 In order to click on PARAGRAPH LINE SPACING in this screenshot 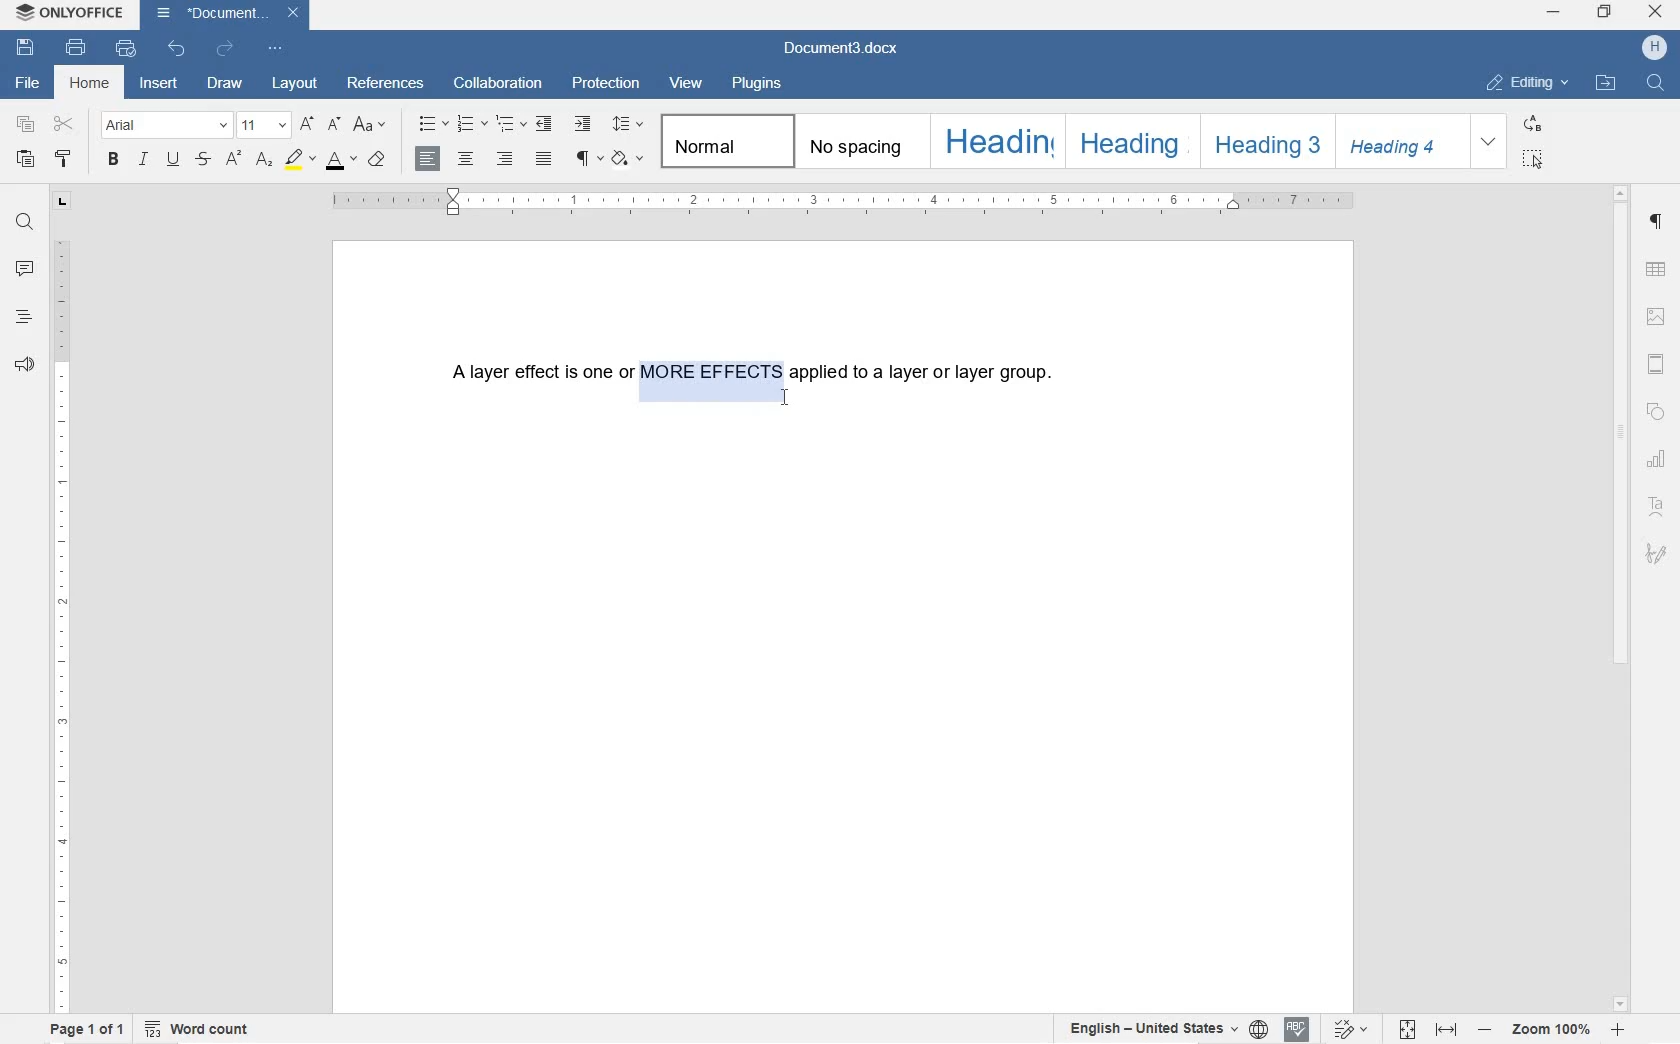, I will do `click(631, 125)`.